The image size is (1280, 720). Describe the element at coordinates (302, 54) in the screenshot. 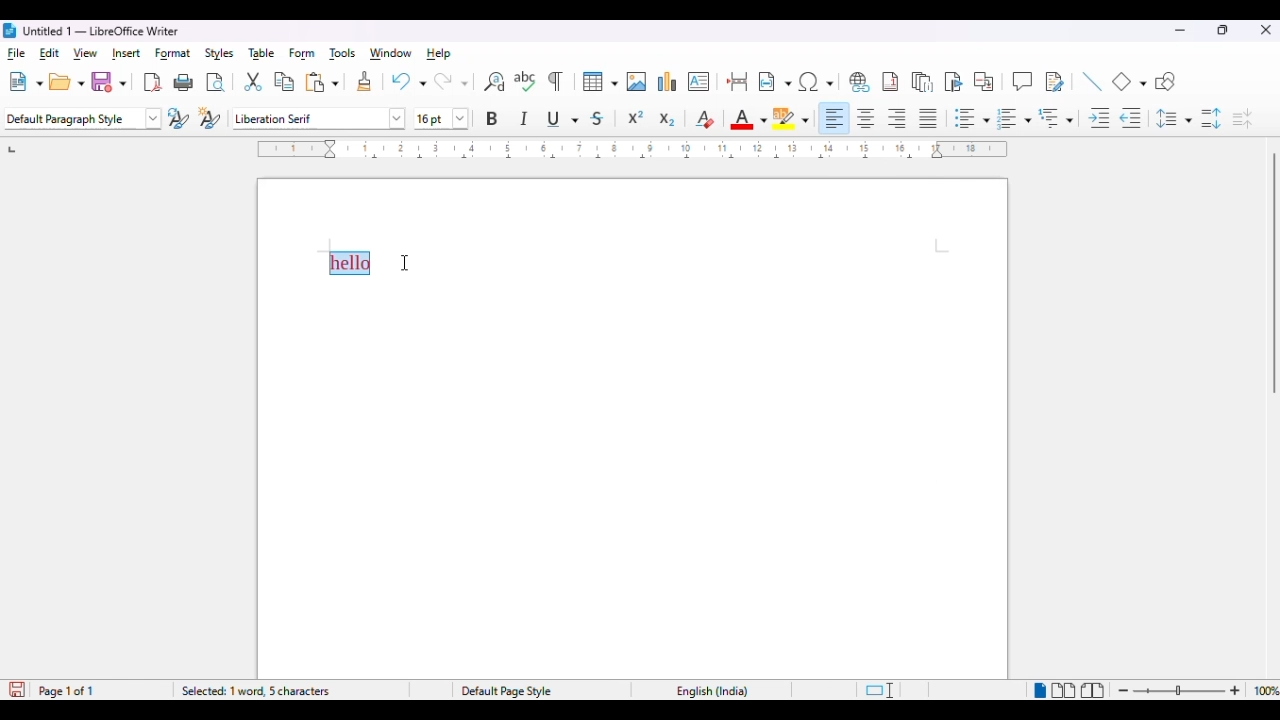

I see `form` at that location.